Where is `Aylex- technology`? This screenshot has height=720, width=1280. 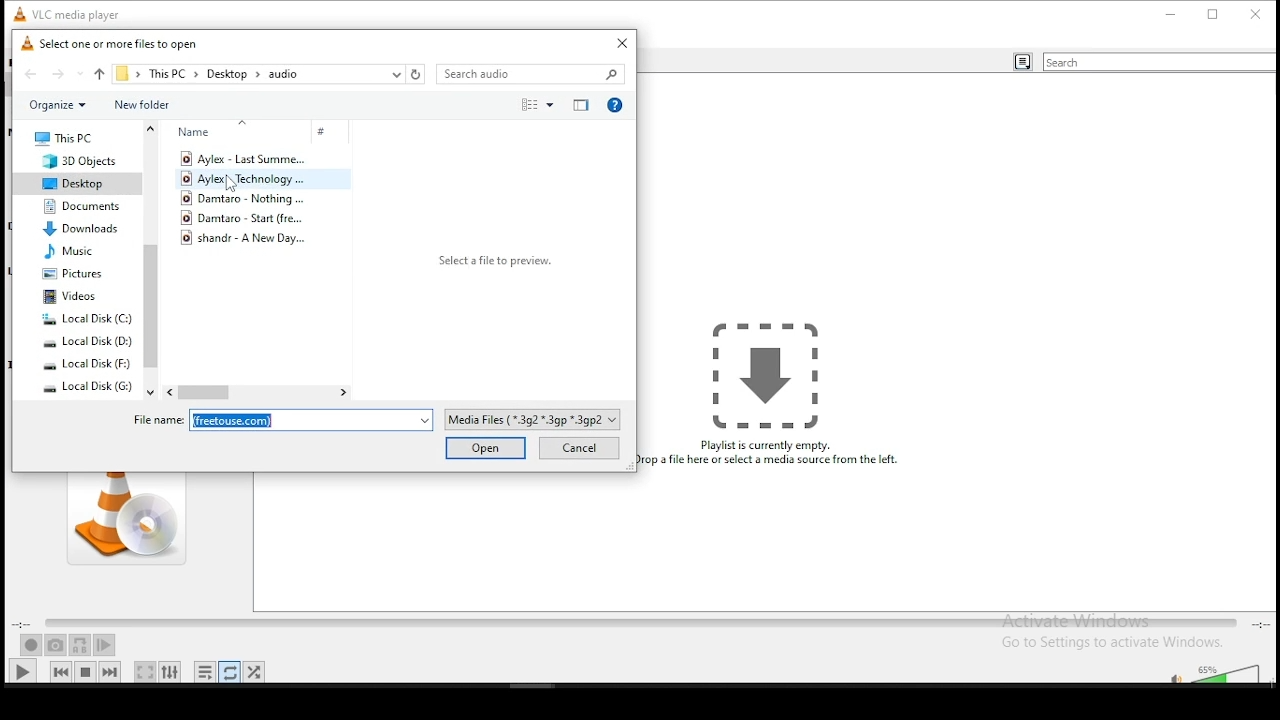 Aylex- technology is located at coordinates (245, 179).